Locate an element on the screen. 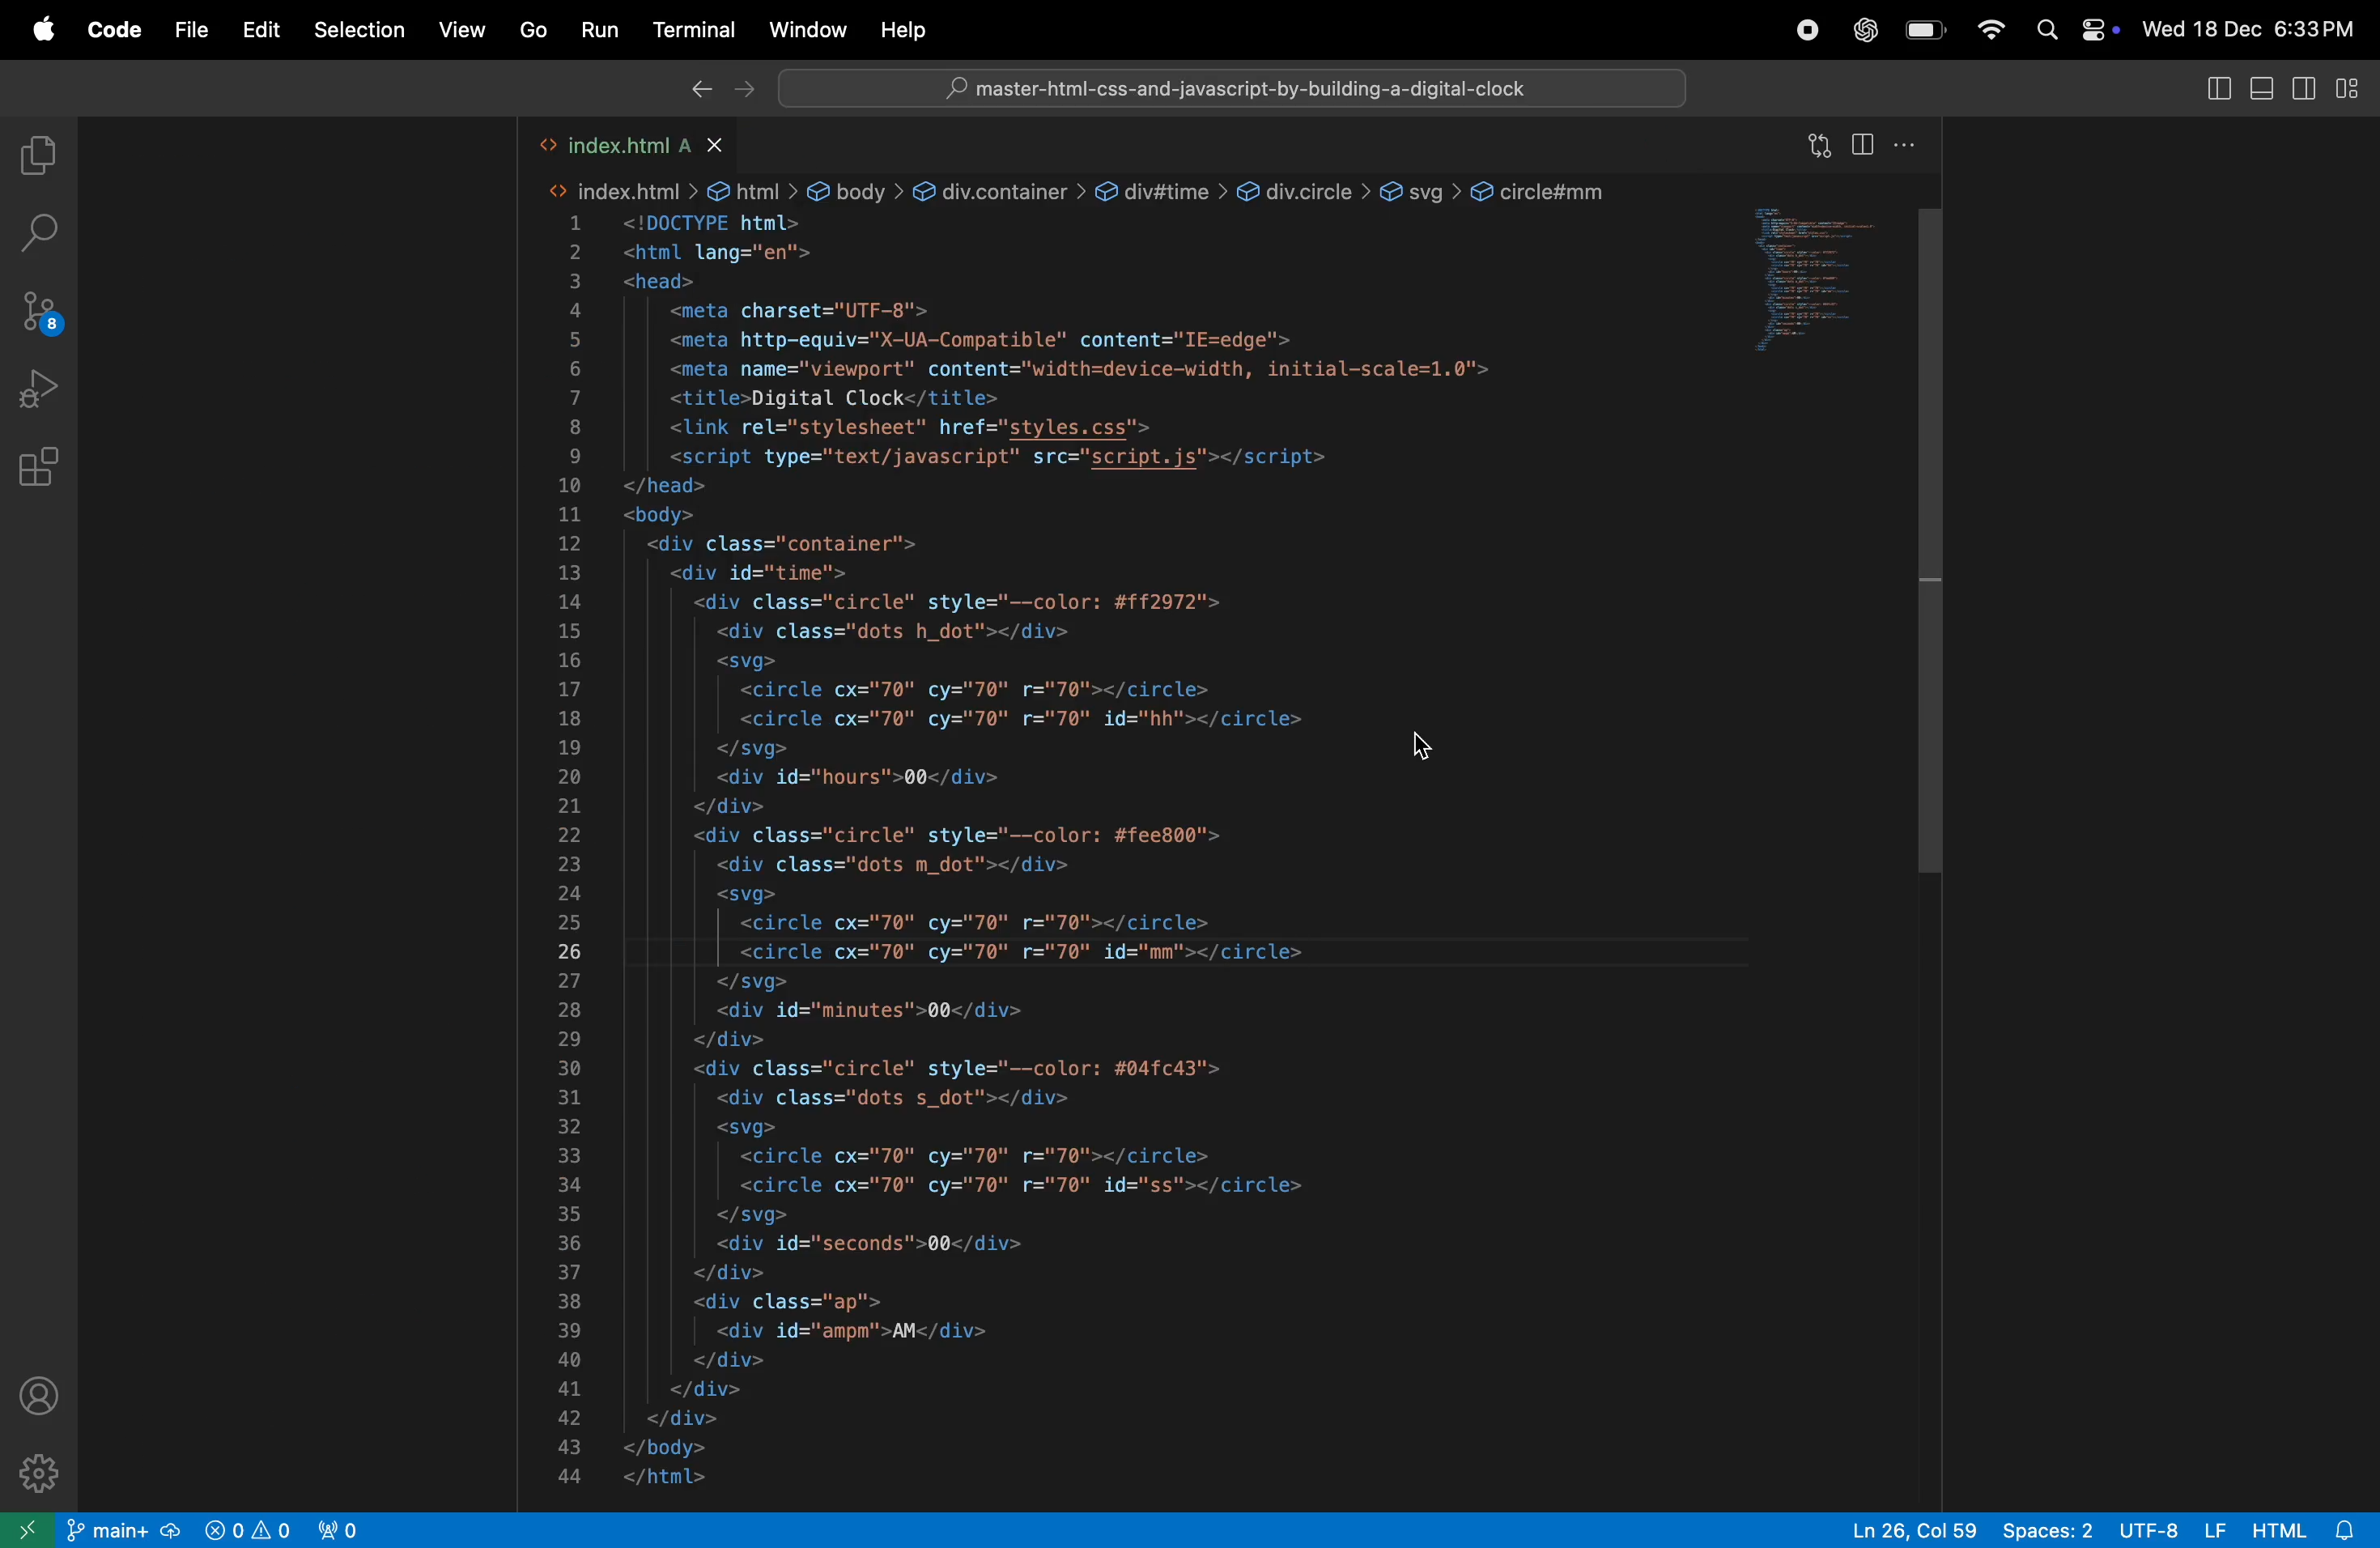  apple menu is located at coordinates (33, 29).